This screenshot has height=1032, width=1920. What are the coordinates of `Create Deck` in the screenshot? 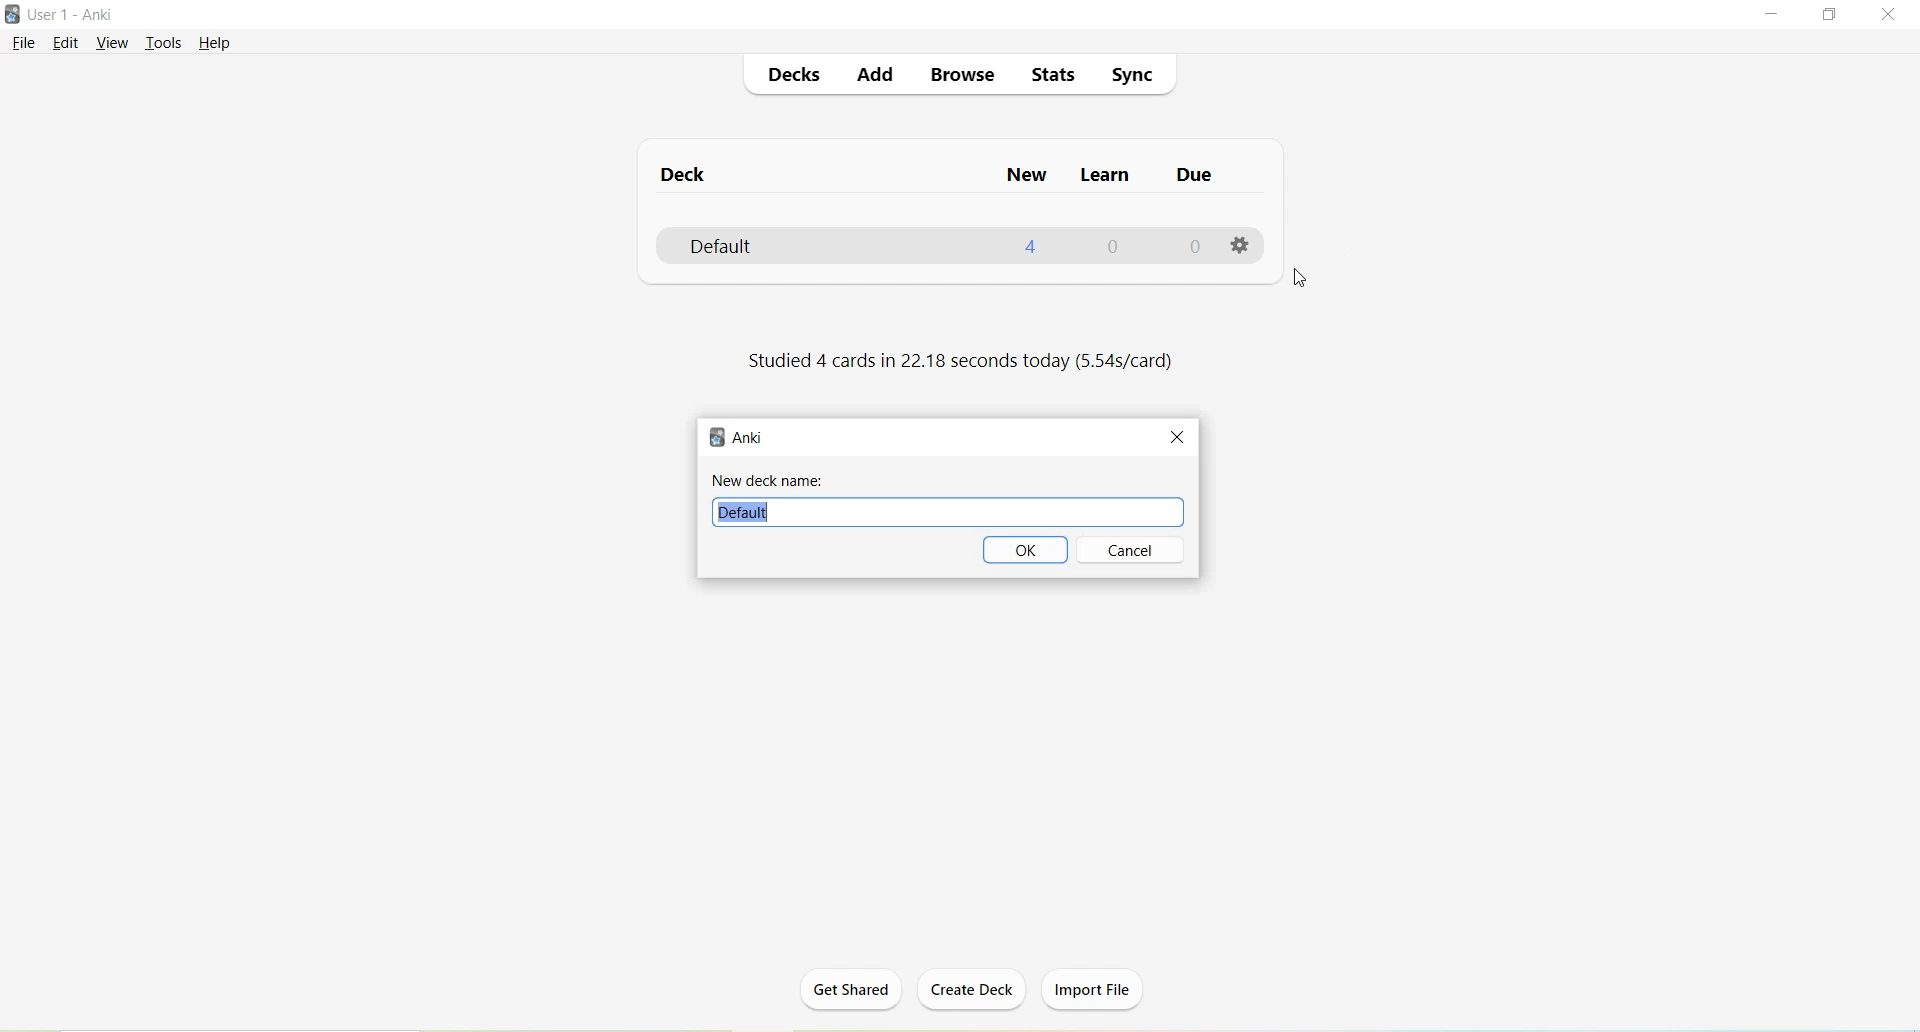 It's located at (973, 991).